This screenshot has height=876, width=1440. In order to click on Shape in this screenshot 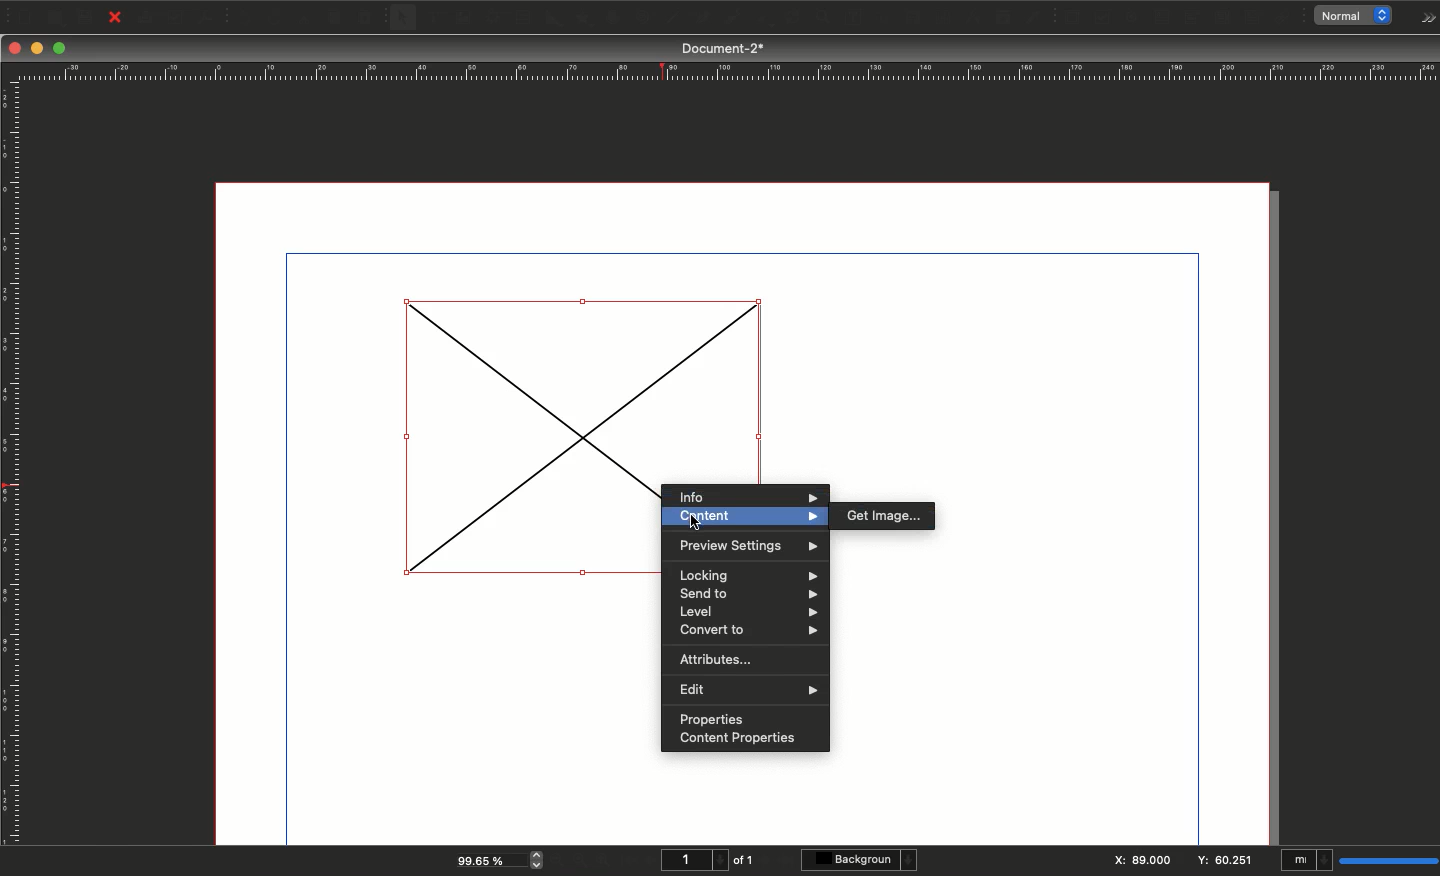, I will do `click(555, 19)`.